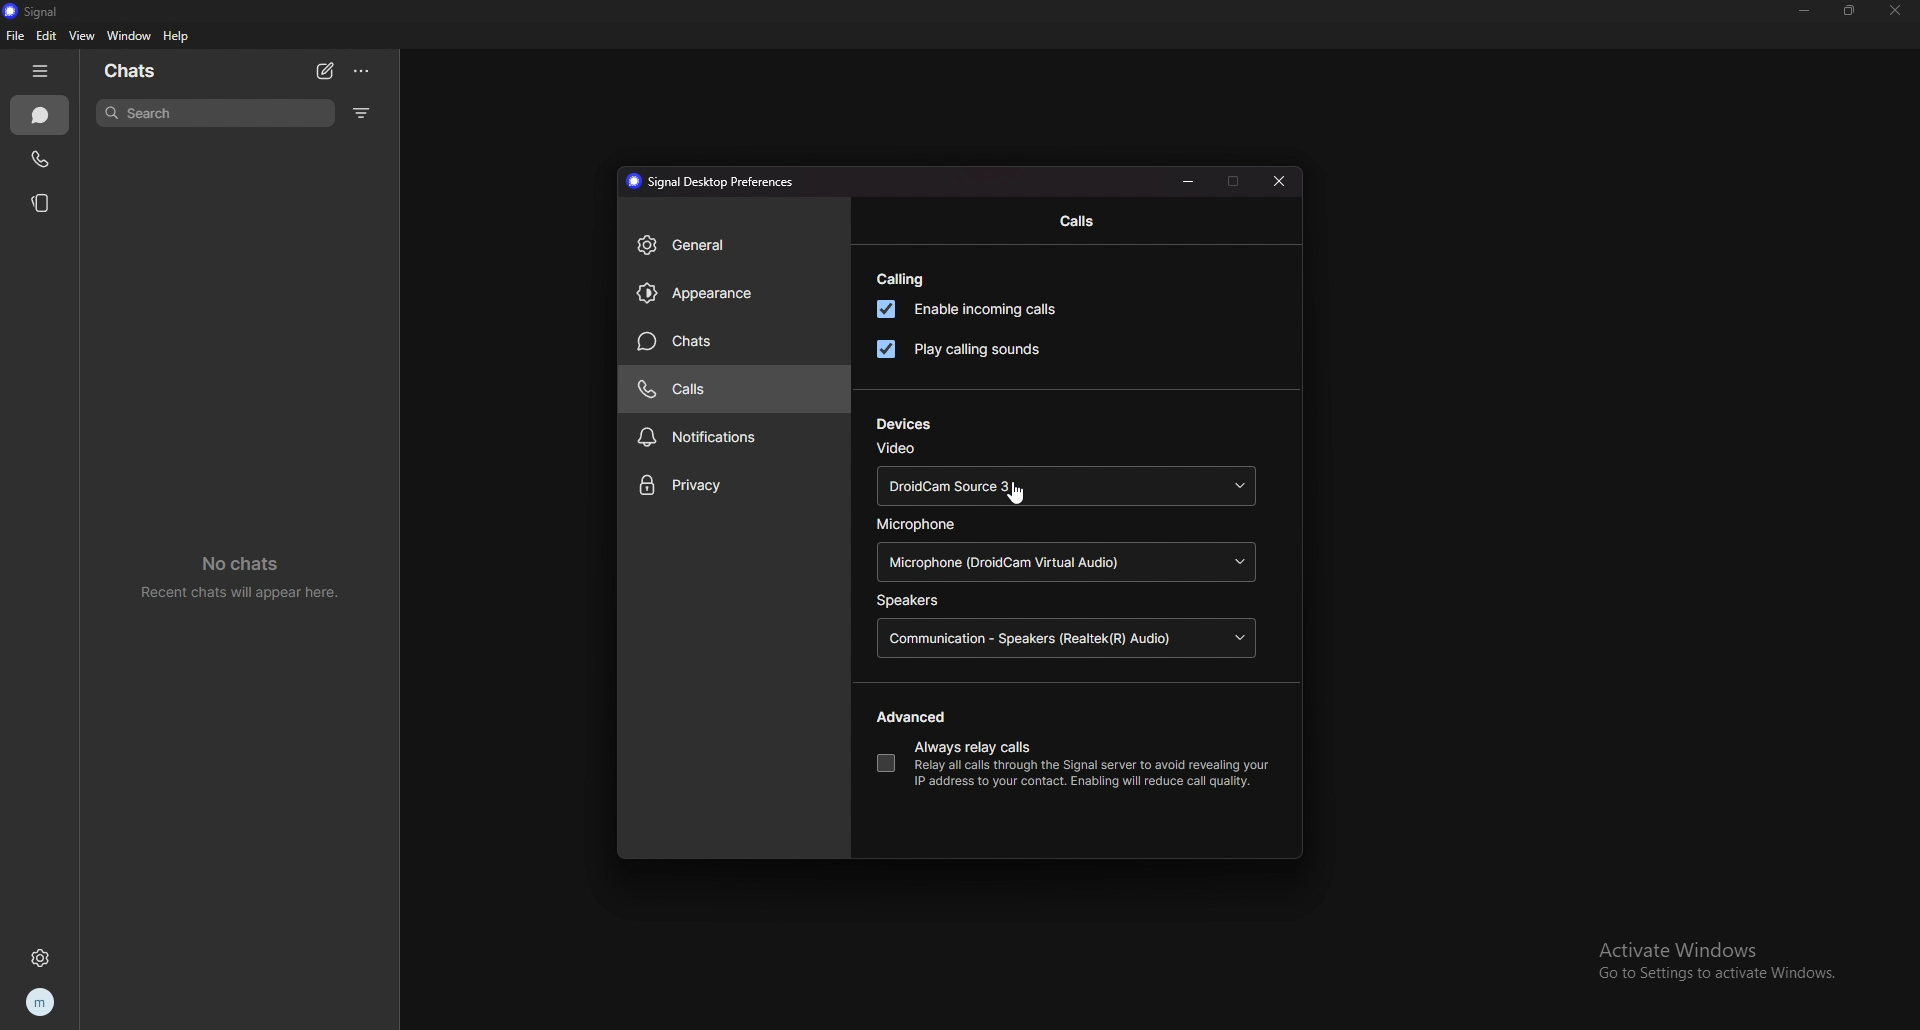 This screenshot has width=1920, height=1030. I want to click on options, so click(363, 72).